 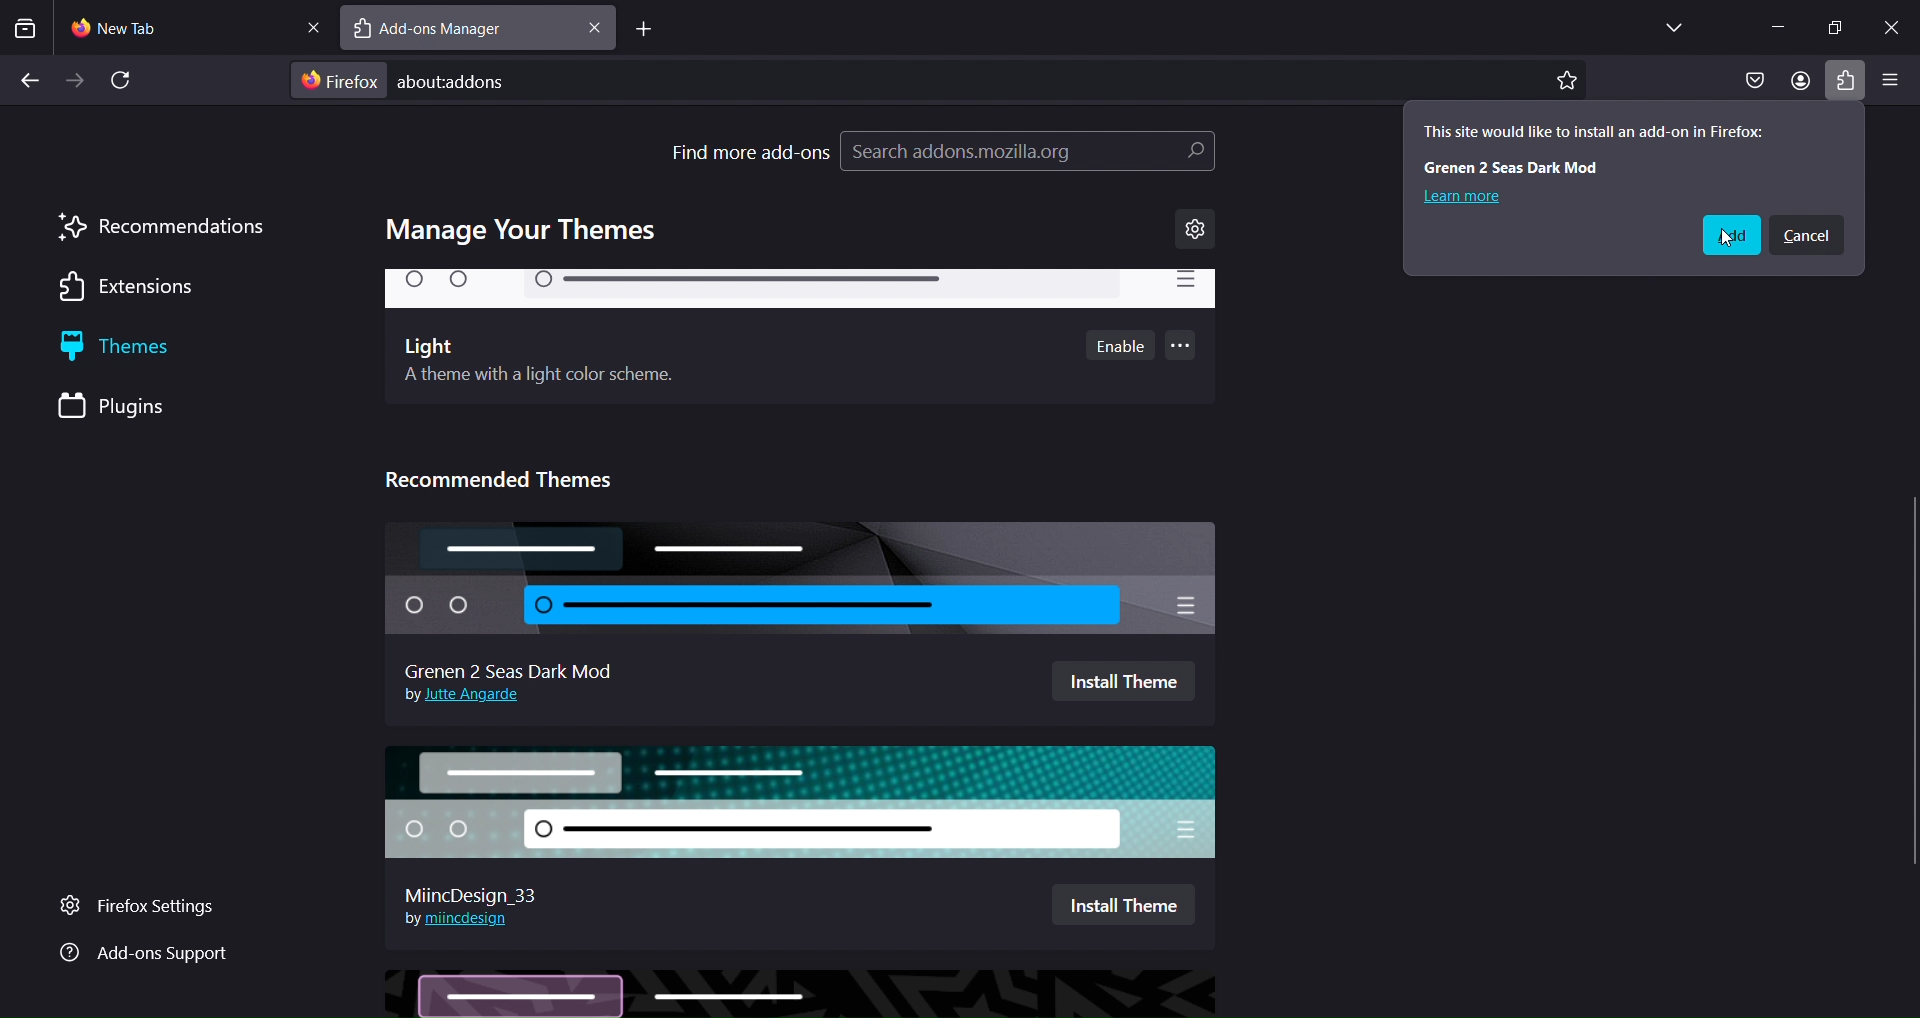 I want to click on bookmark page, so click(x=1567, y=81).